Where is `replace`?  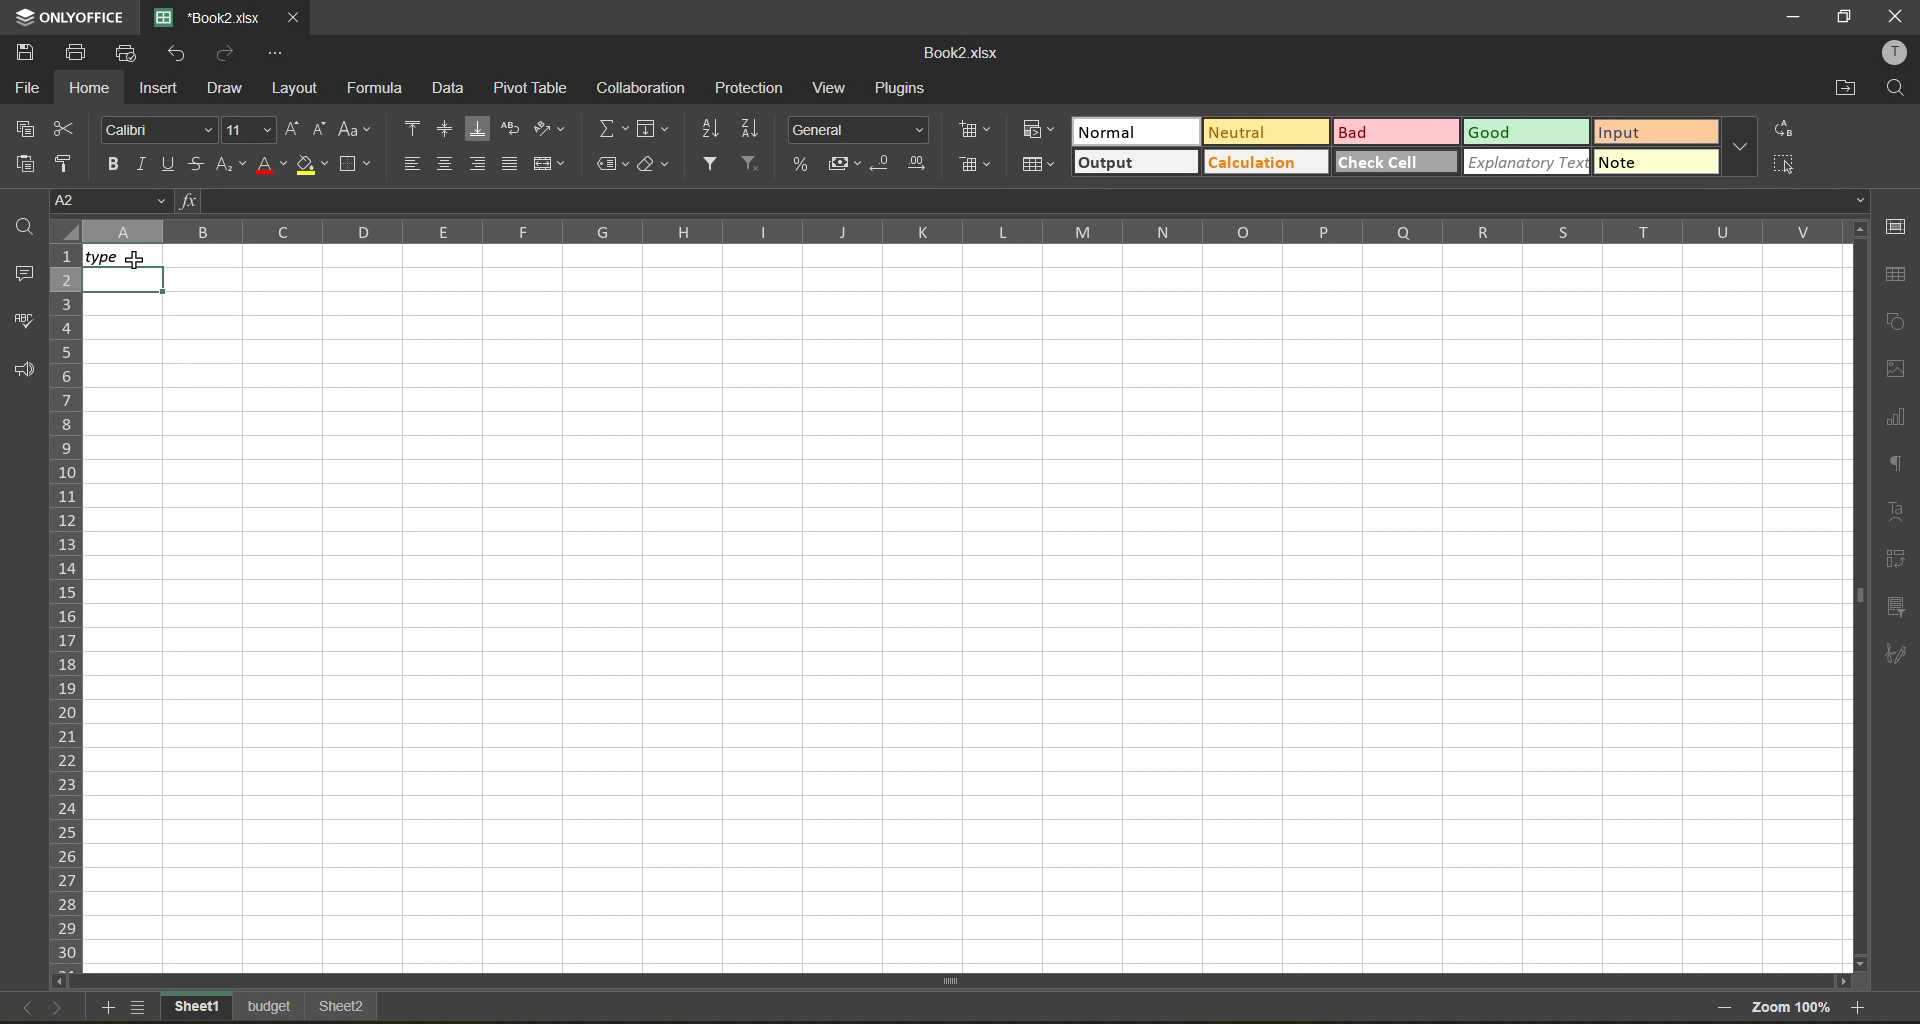
replace is located at coordinates (1787, 129).